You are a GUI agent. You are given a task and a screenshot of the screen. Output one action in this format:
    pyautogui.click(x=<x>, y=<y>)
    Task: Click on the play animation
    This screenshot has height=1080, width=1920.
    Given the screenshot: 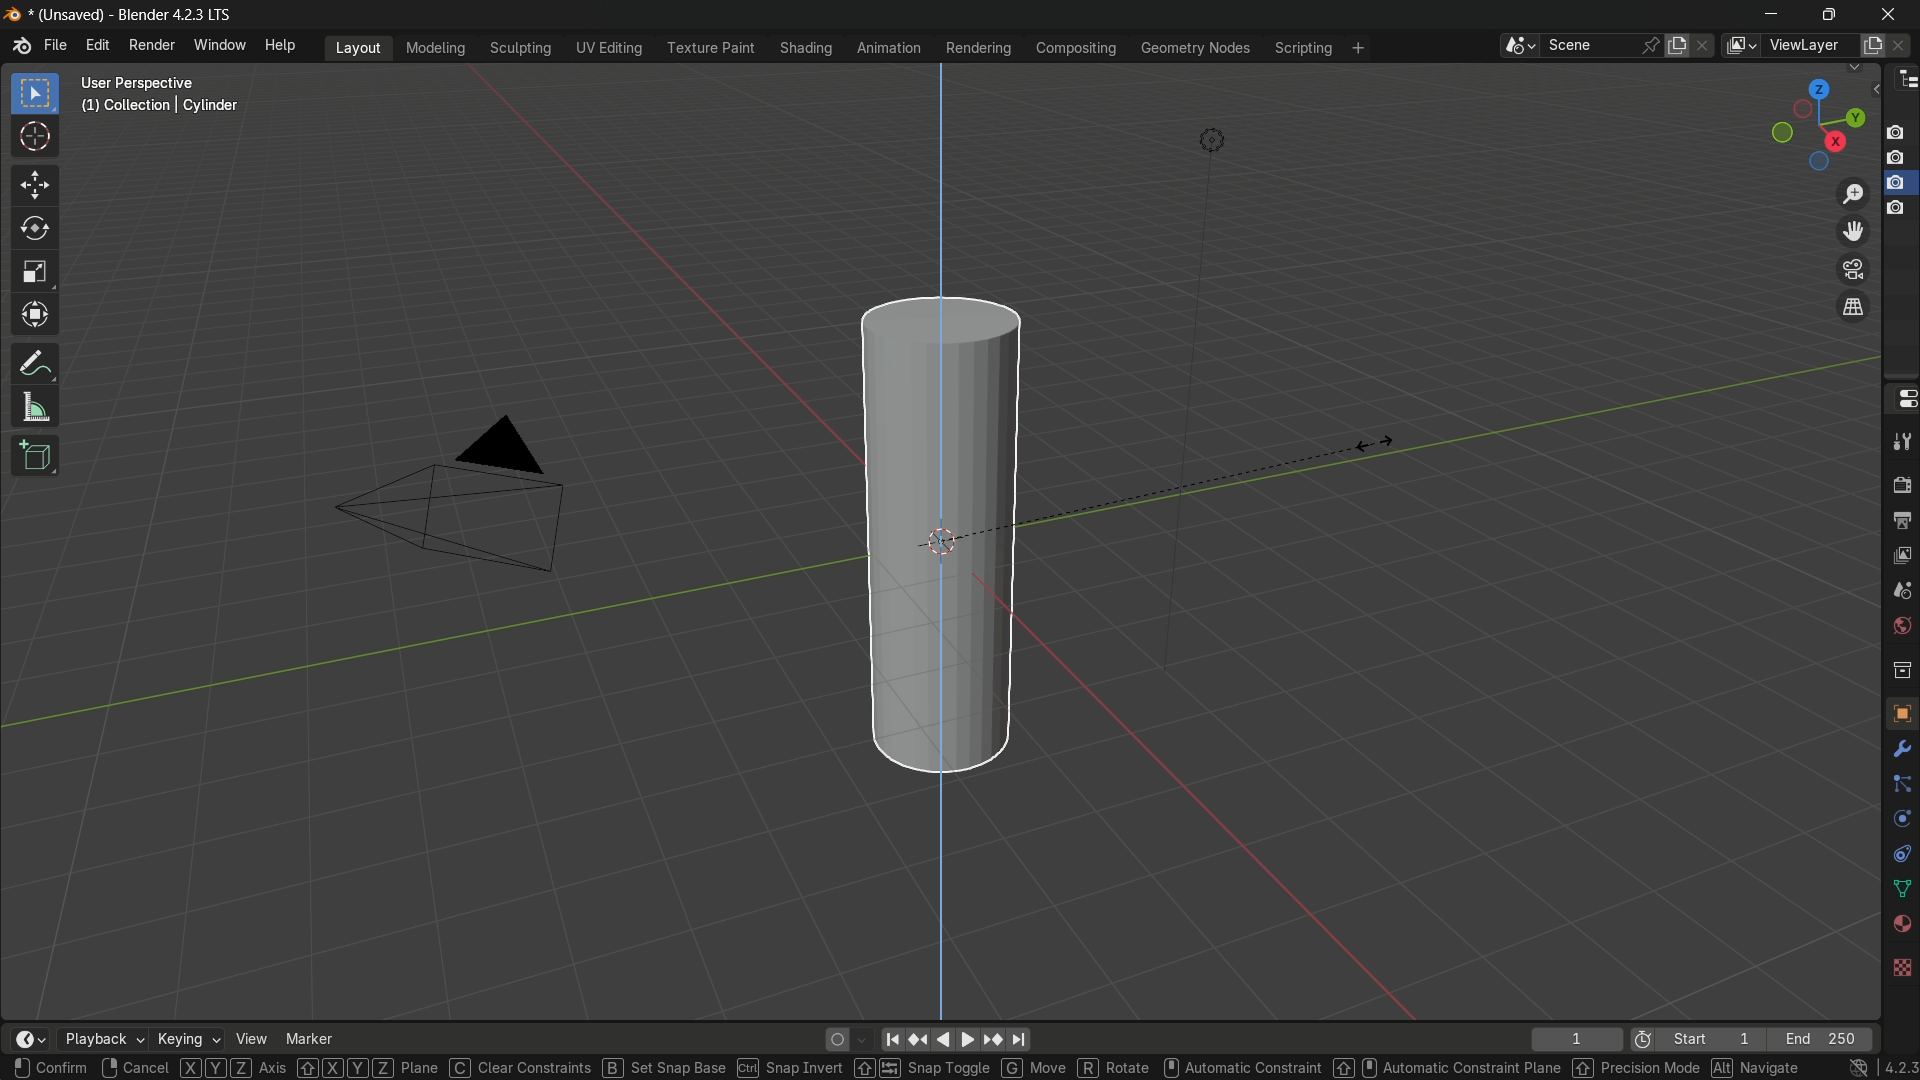 What is the action you would take?
    pyautogui.click(x=954, y=1039)
    